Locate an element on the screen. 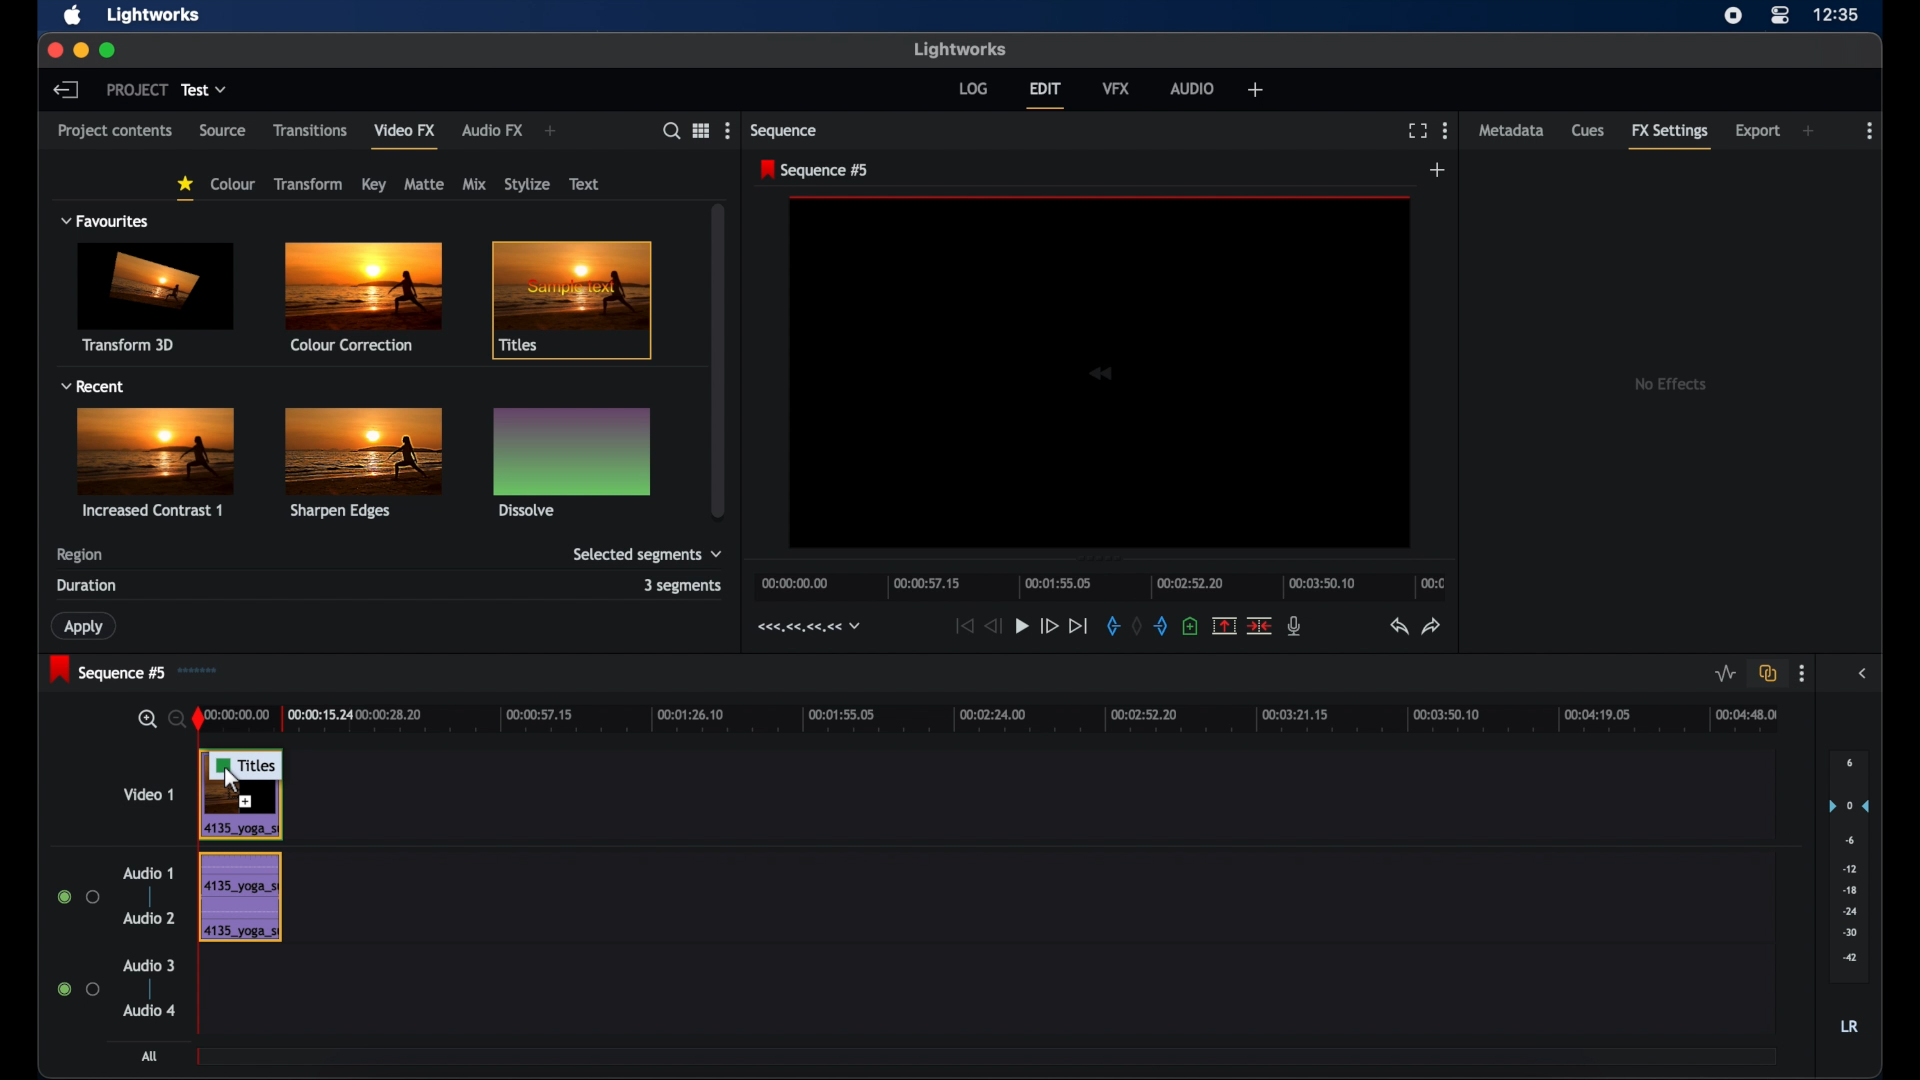 Image resolution: width=1920 pixels, height=1080 pixels. back is located at coordinates (67, 90).